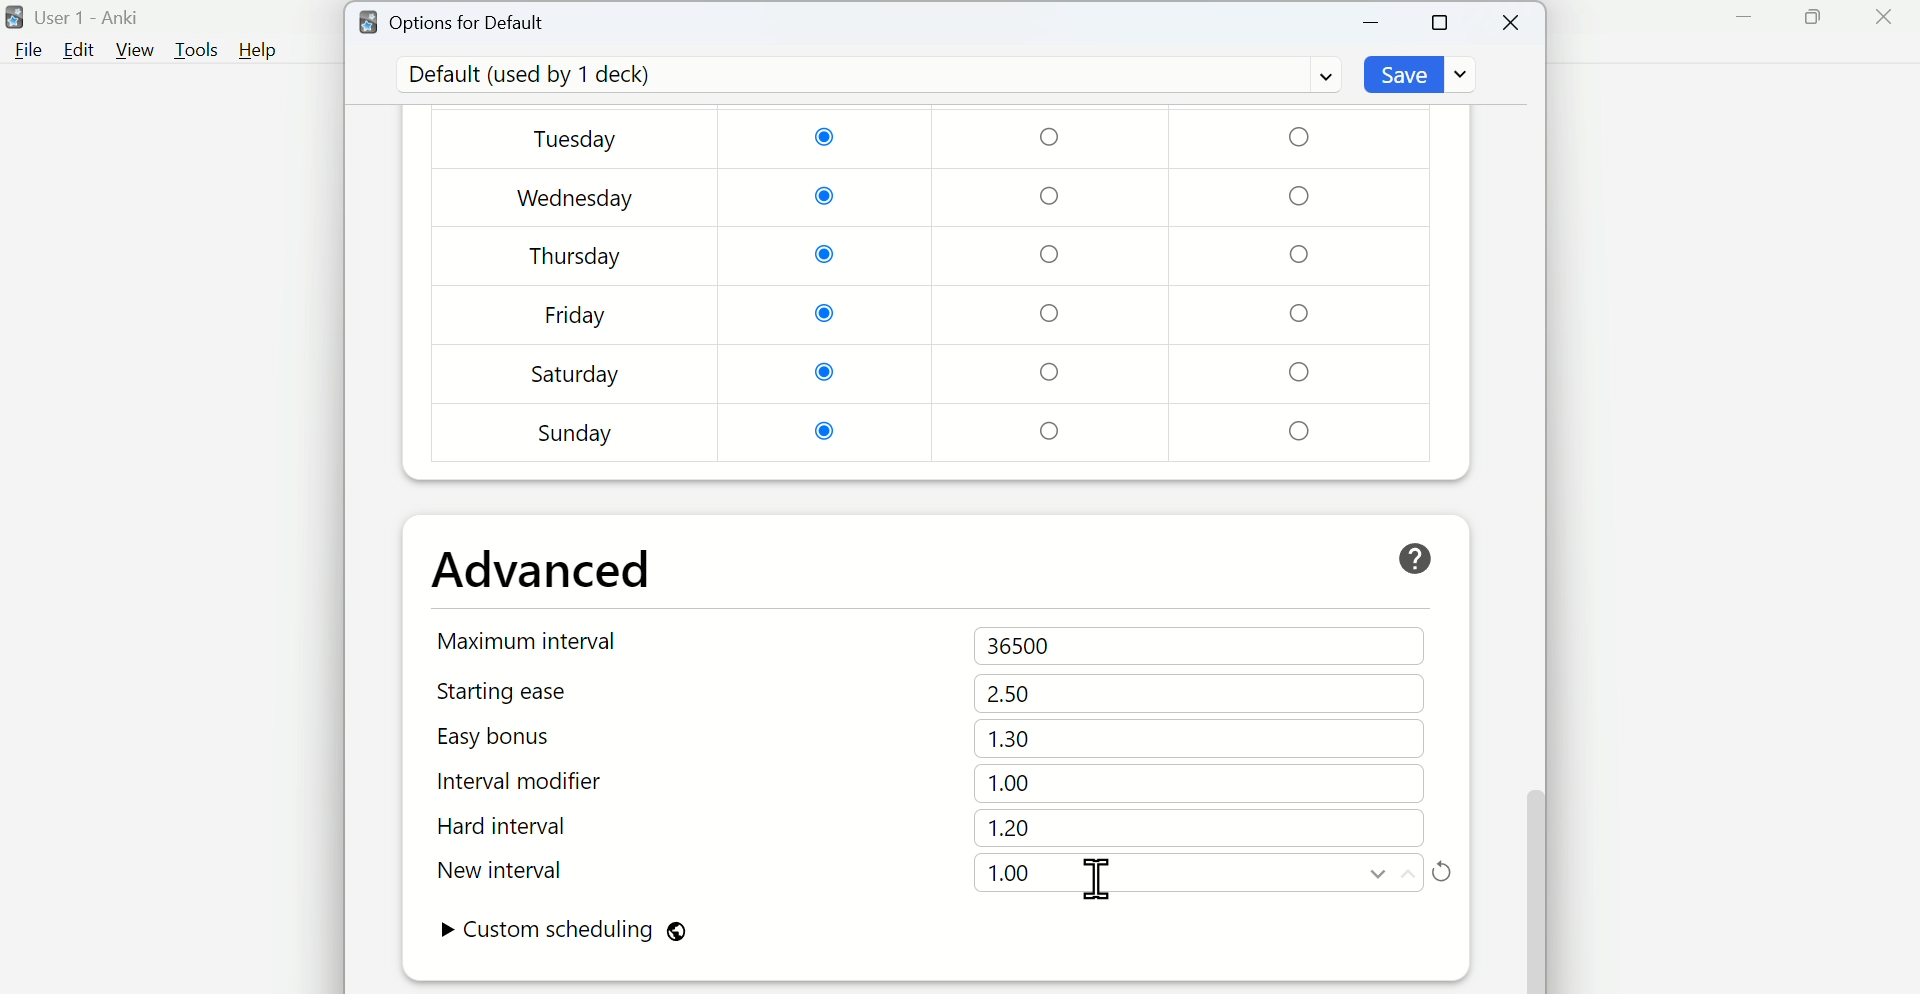 This screenshot has height=994, width=1920. What do you see at coordinates (563, 932) in the screenshot?
I see `Custom scheduling` at bounding box center [563, 932].